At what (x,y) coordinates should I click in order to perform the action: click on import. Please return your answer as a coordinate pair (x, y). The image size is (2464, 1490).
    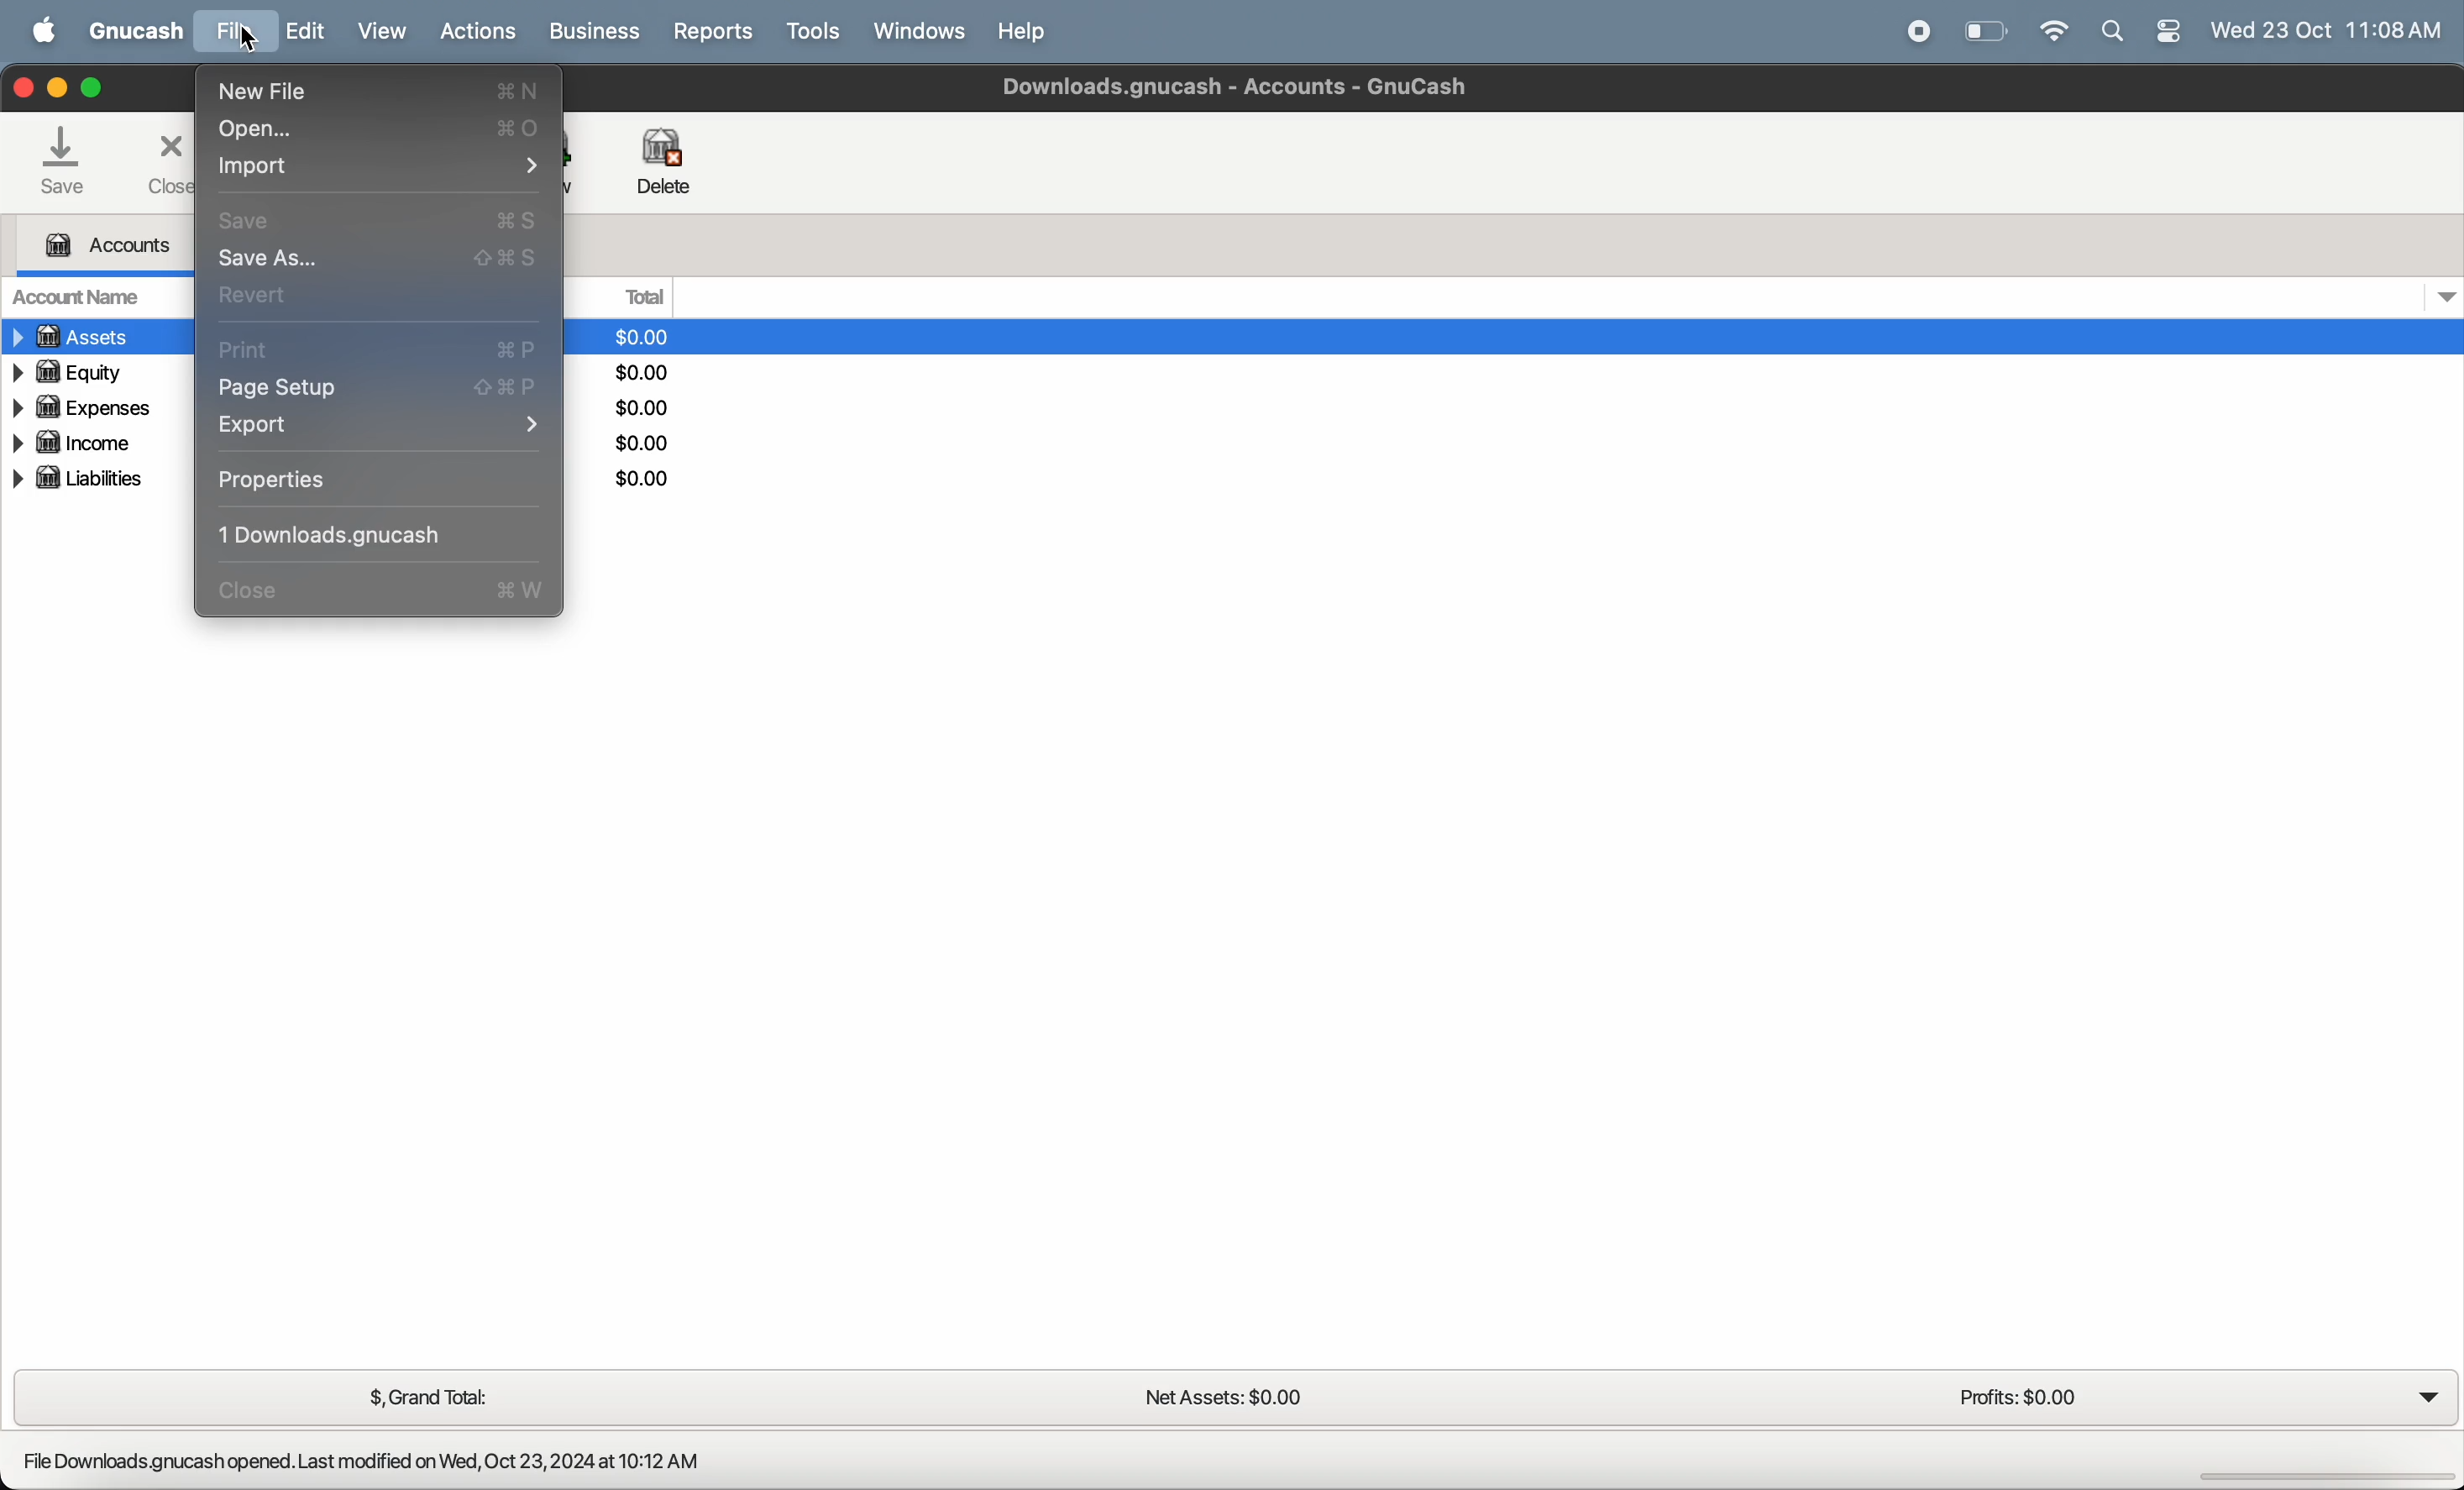
    Looking at the image, I should click on (379, 169).